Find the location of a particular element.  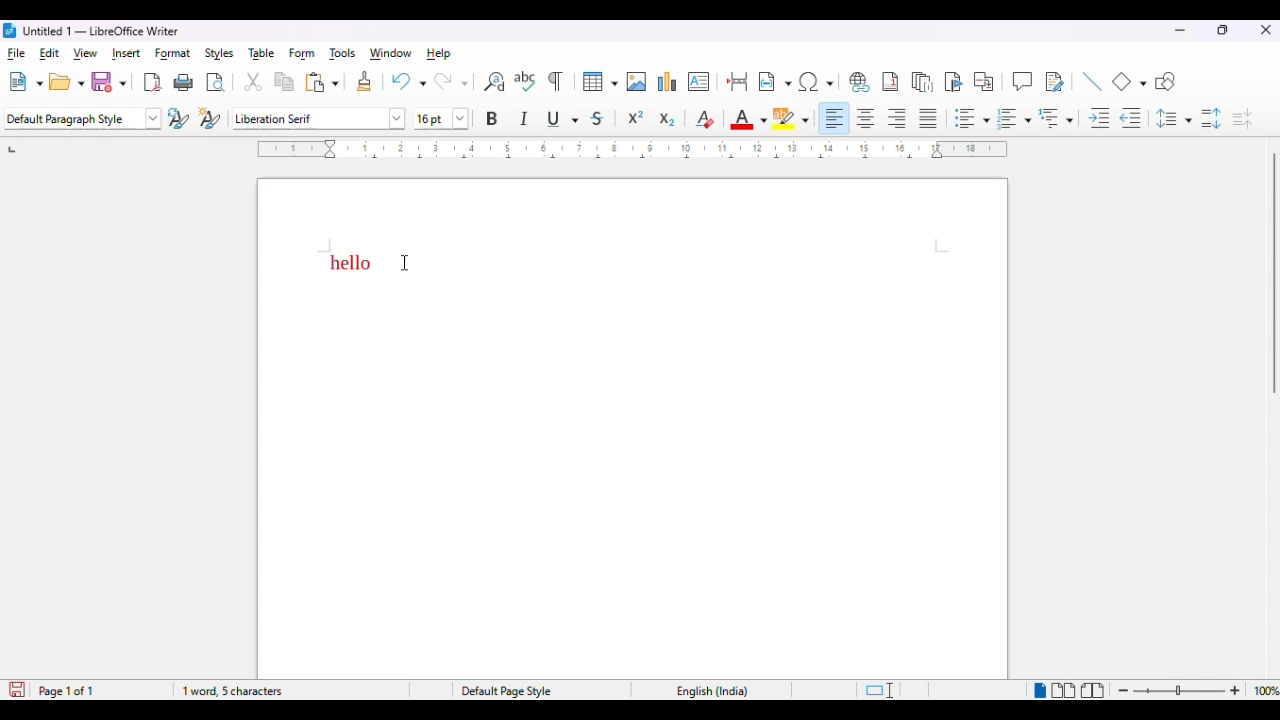

title is located at coordinates (101, 30).